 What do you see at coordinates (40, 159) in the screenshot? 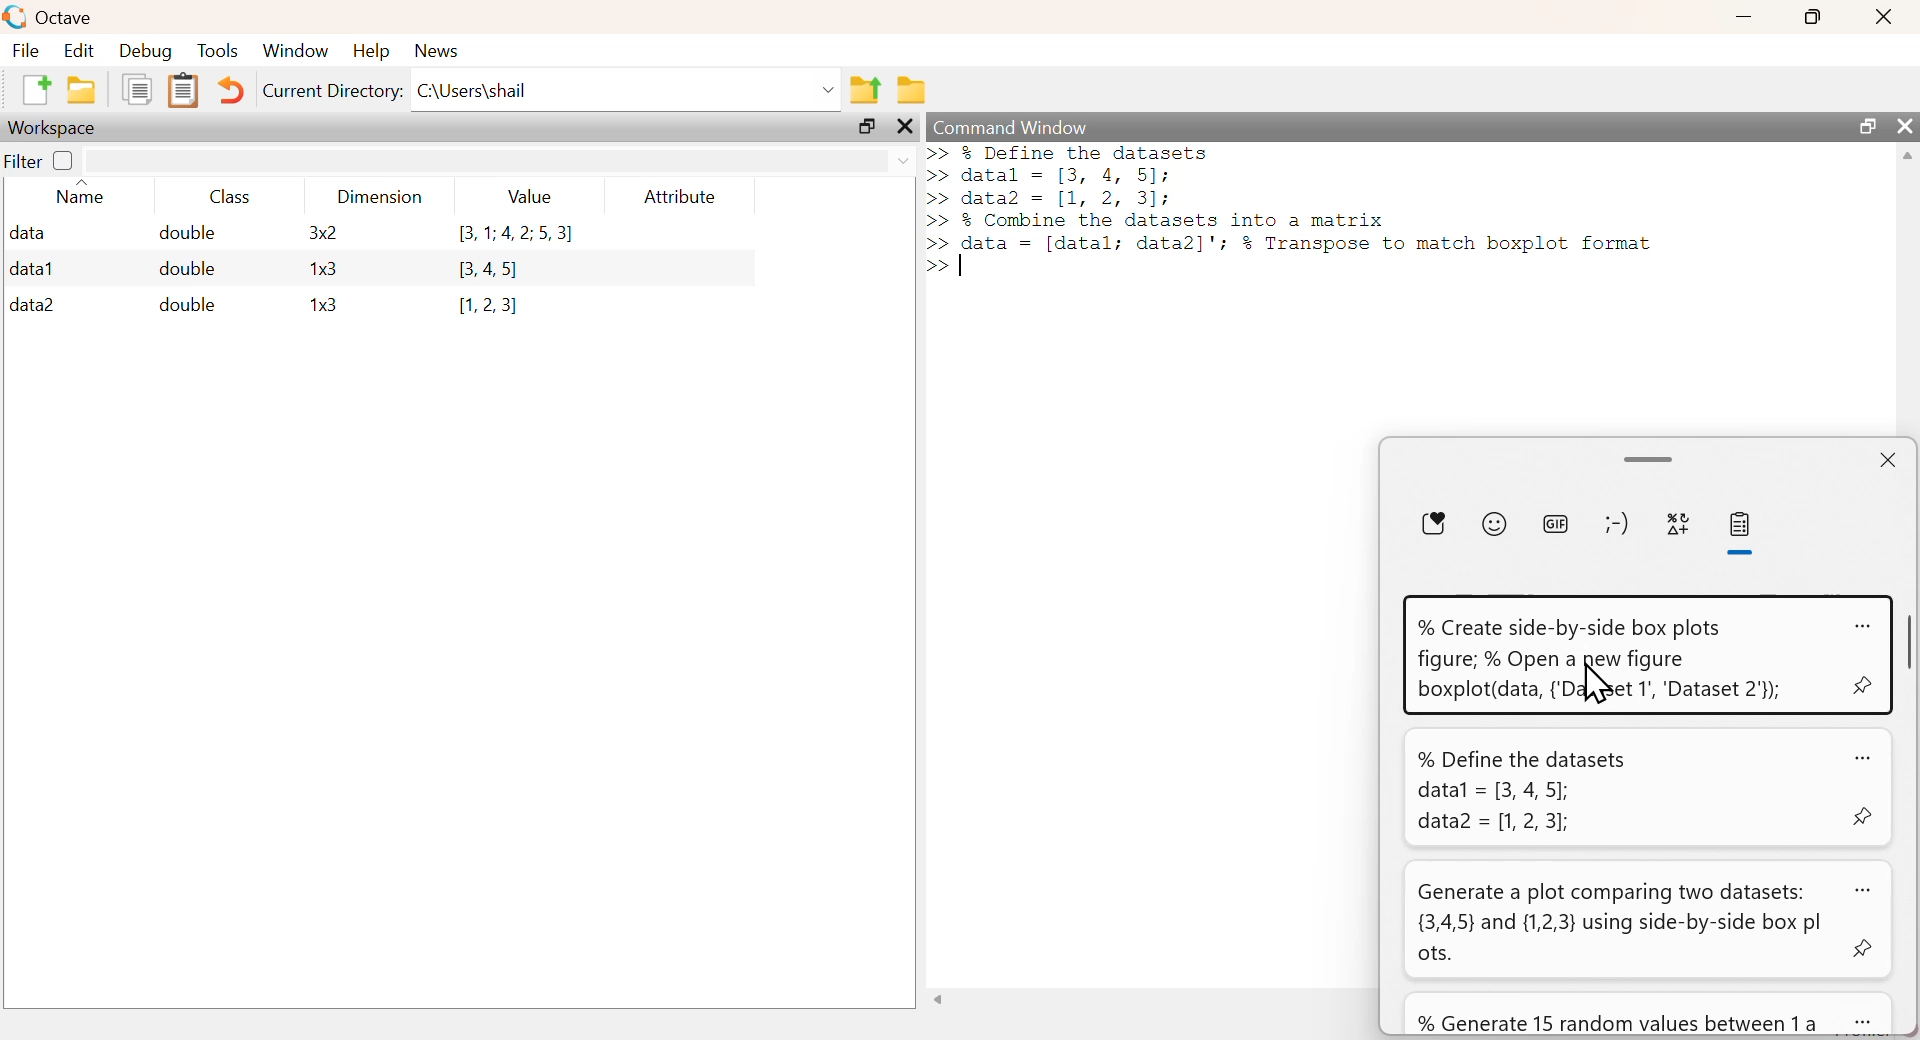
I see `Filter` at bounding box center [40, 159].